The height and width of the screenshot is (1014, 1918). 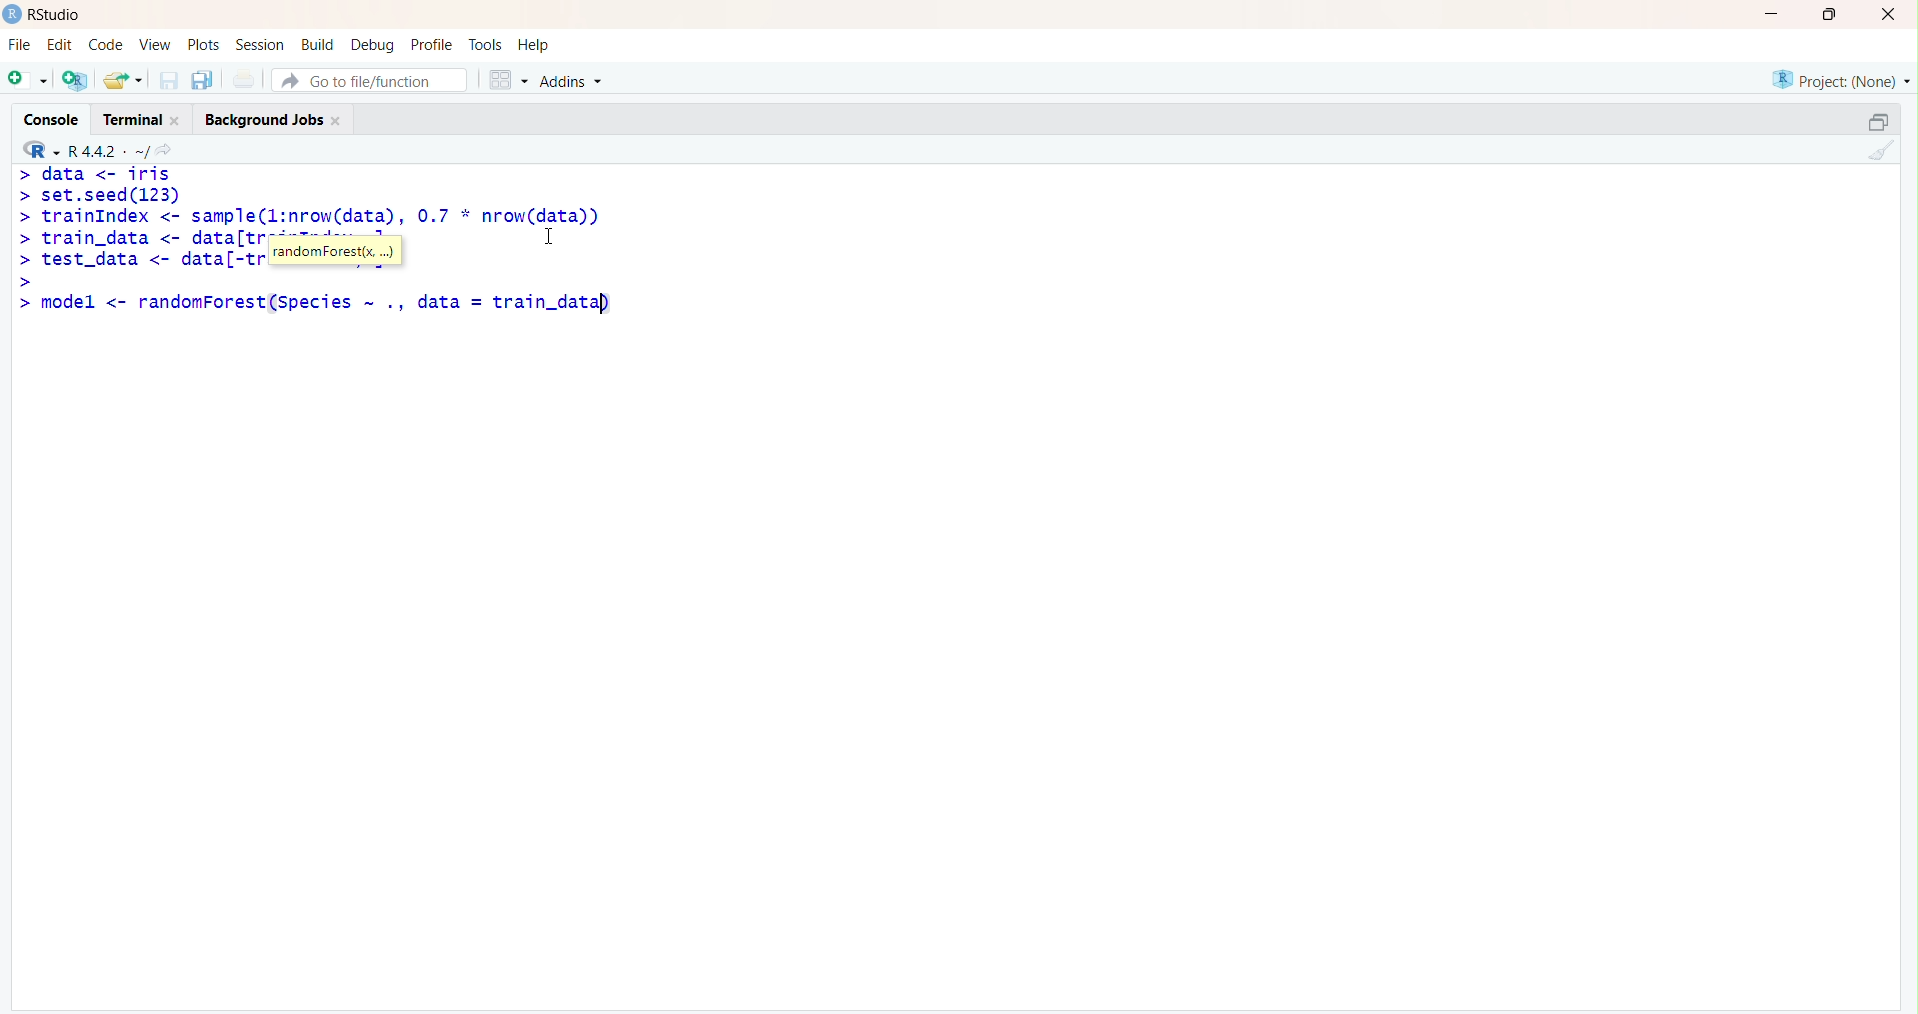 I want to click on Maximize, so click(x=1828, y=15).